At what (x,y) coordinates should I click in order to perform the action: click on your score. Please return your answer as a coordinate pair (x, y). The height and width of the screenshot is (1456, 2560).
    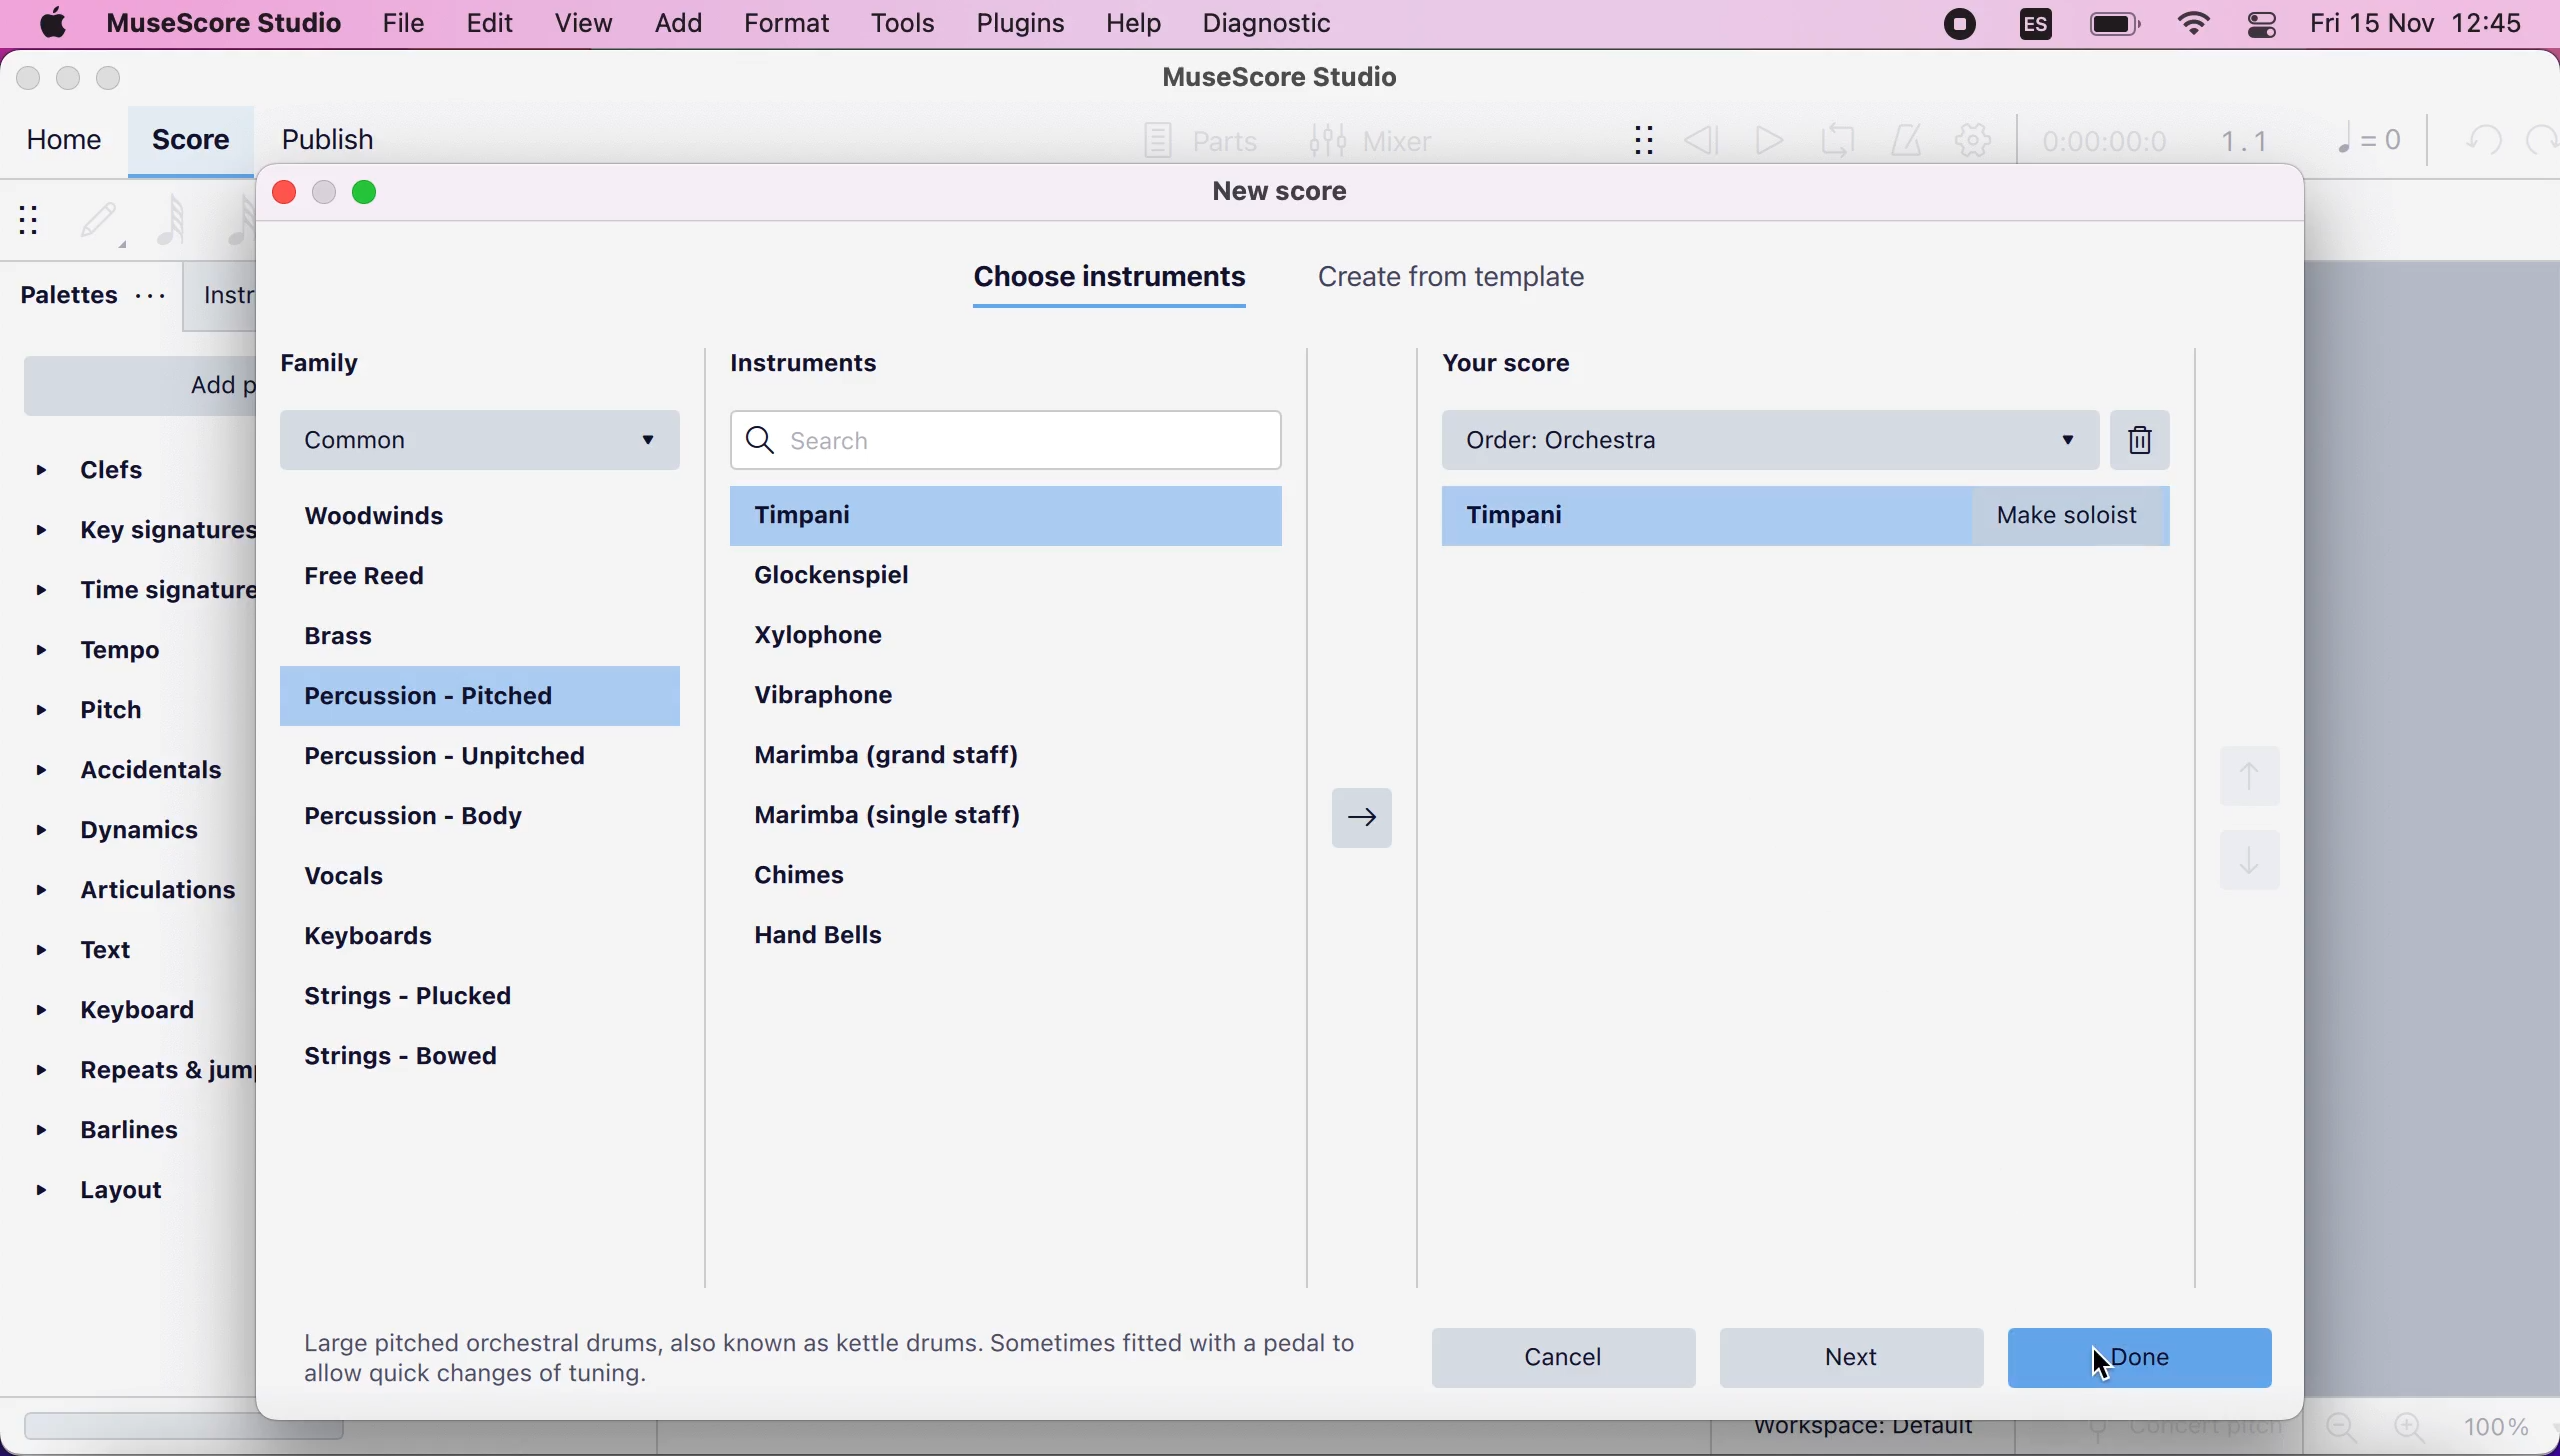
    Looking at the image, I should click on (1523, 359).